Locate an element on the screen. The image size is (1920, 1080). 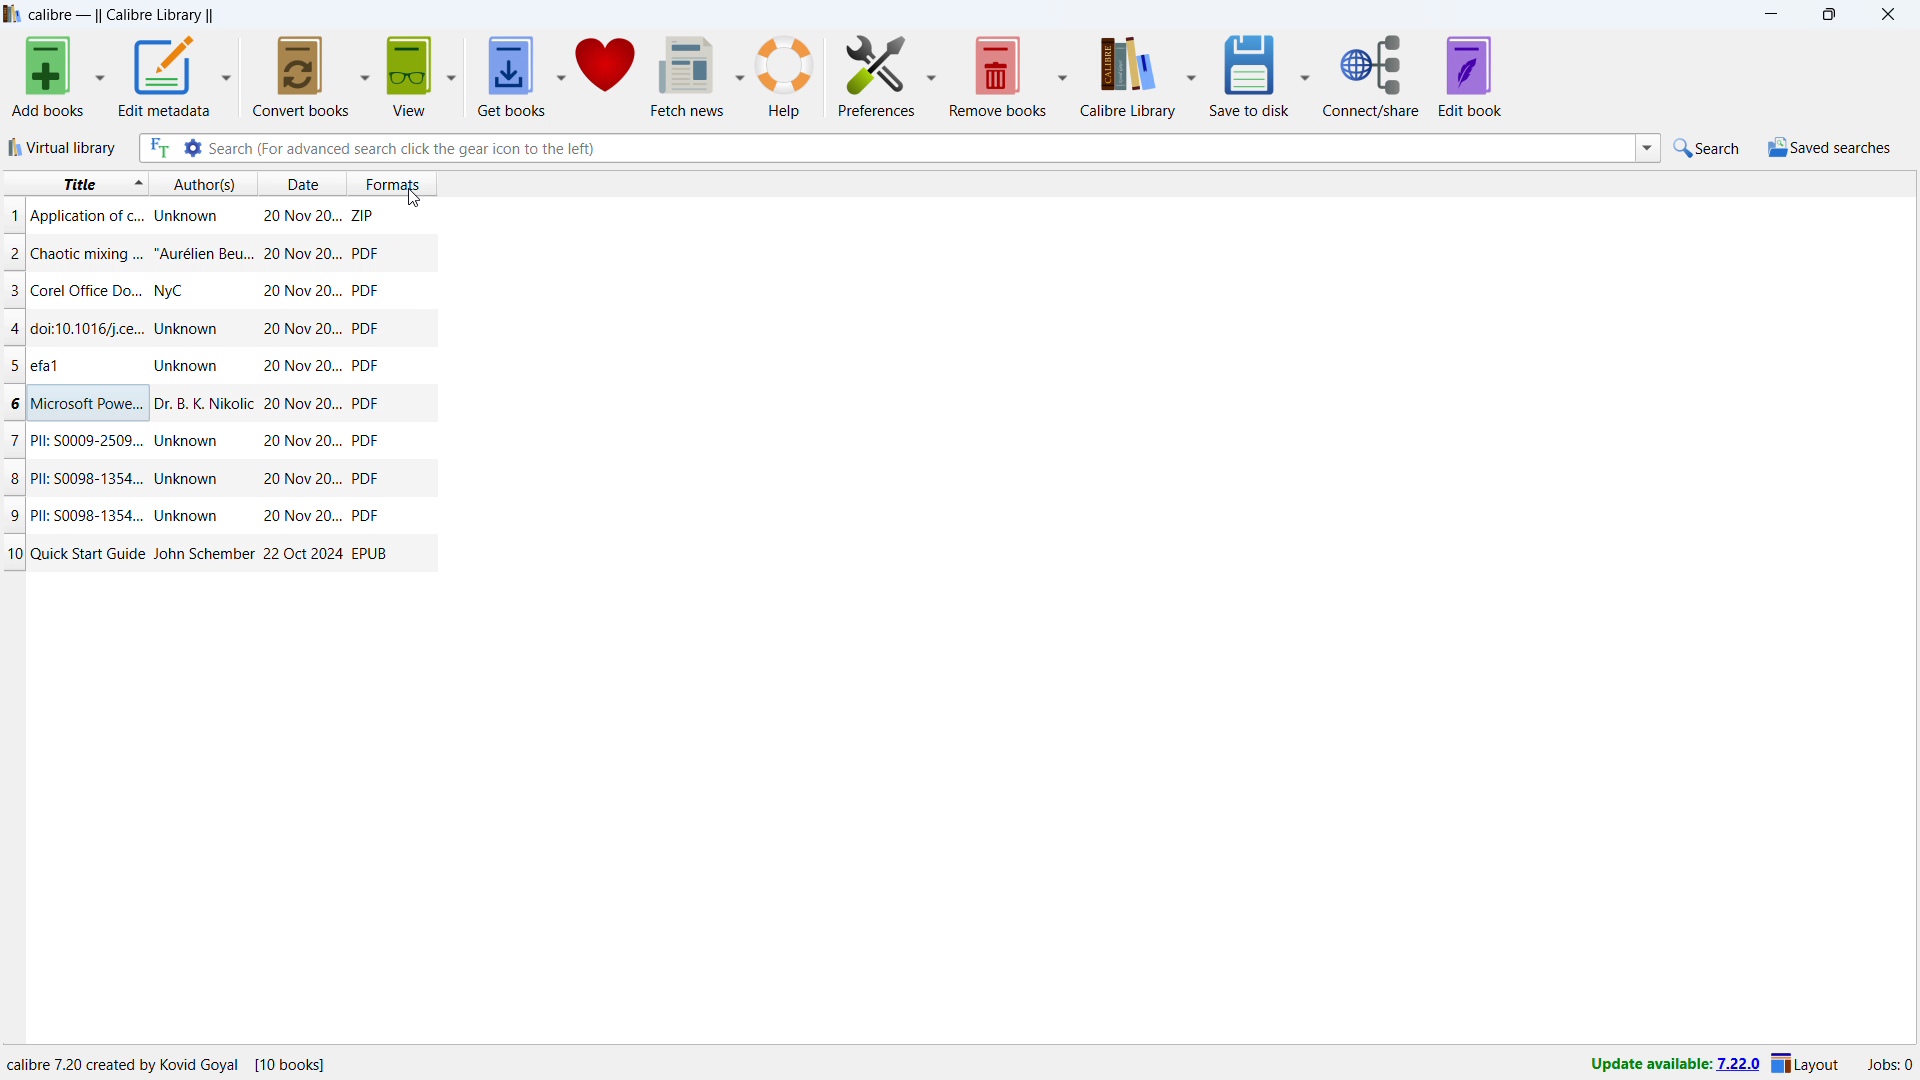
8 is located at coordinates (12, 477).